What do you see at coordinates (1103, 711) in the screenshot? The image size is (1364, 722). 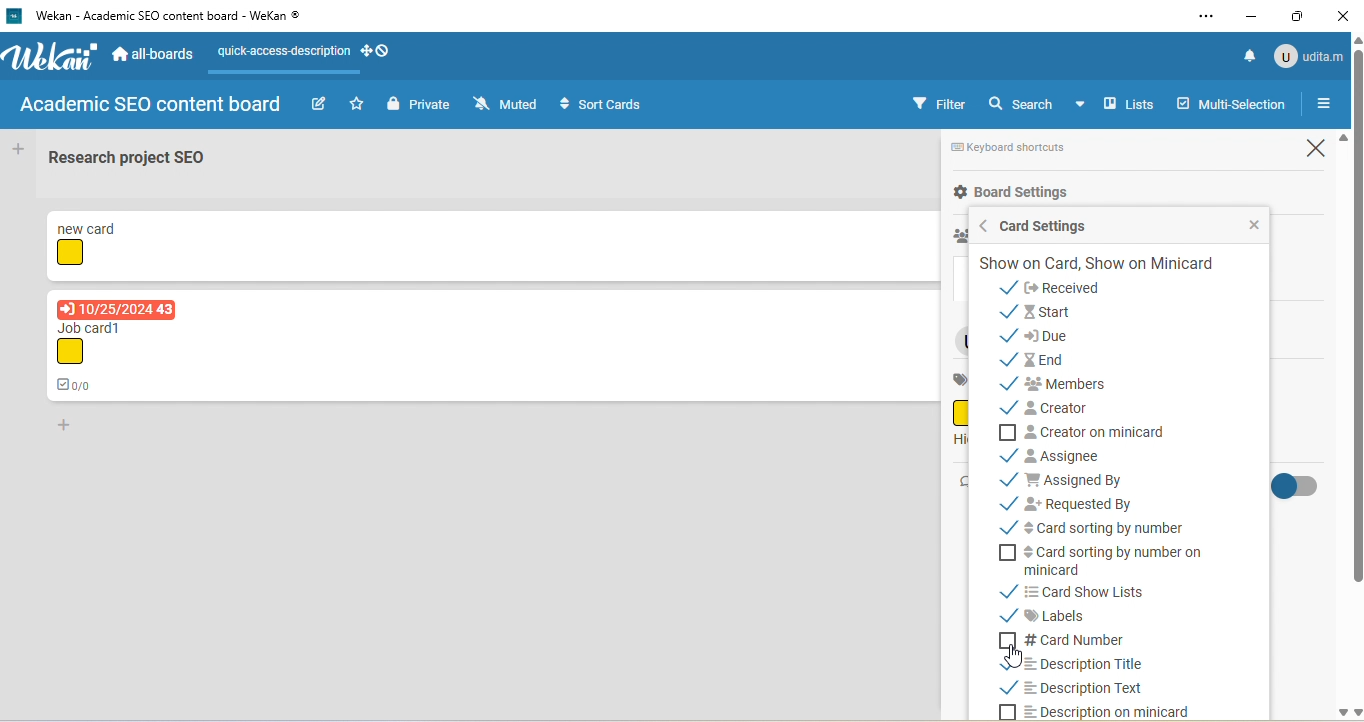 I see `description on minicard` at bounding box center [1103, 711].